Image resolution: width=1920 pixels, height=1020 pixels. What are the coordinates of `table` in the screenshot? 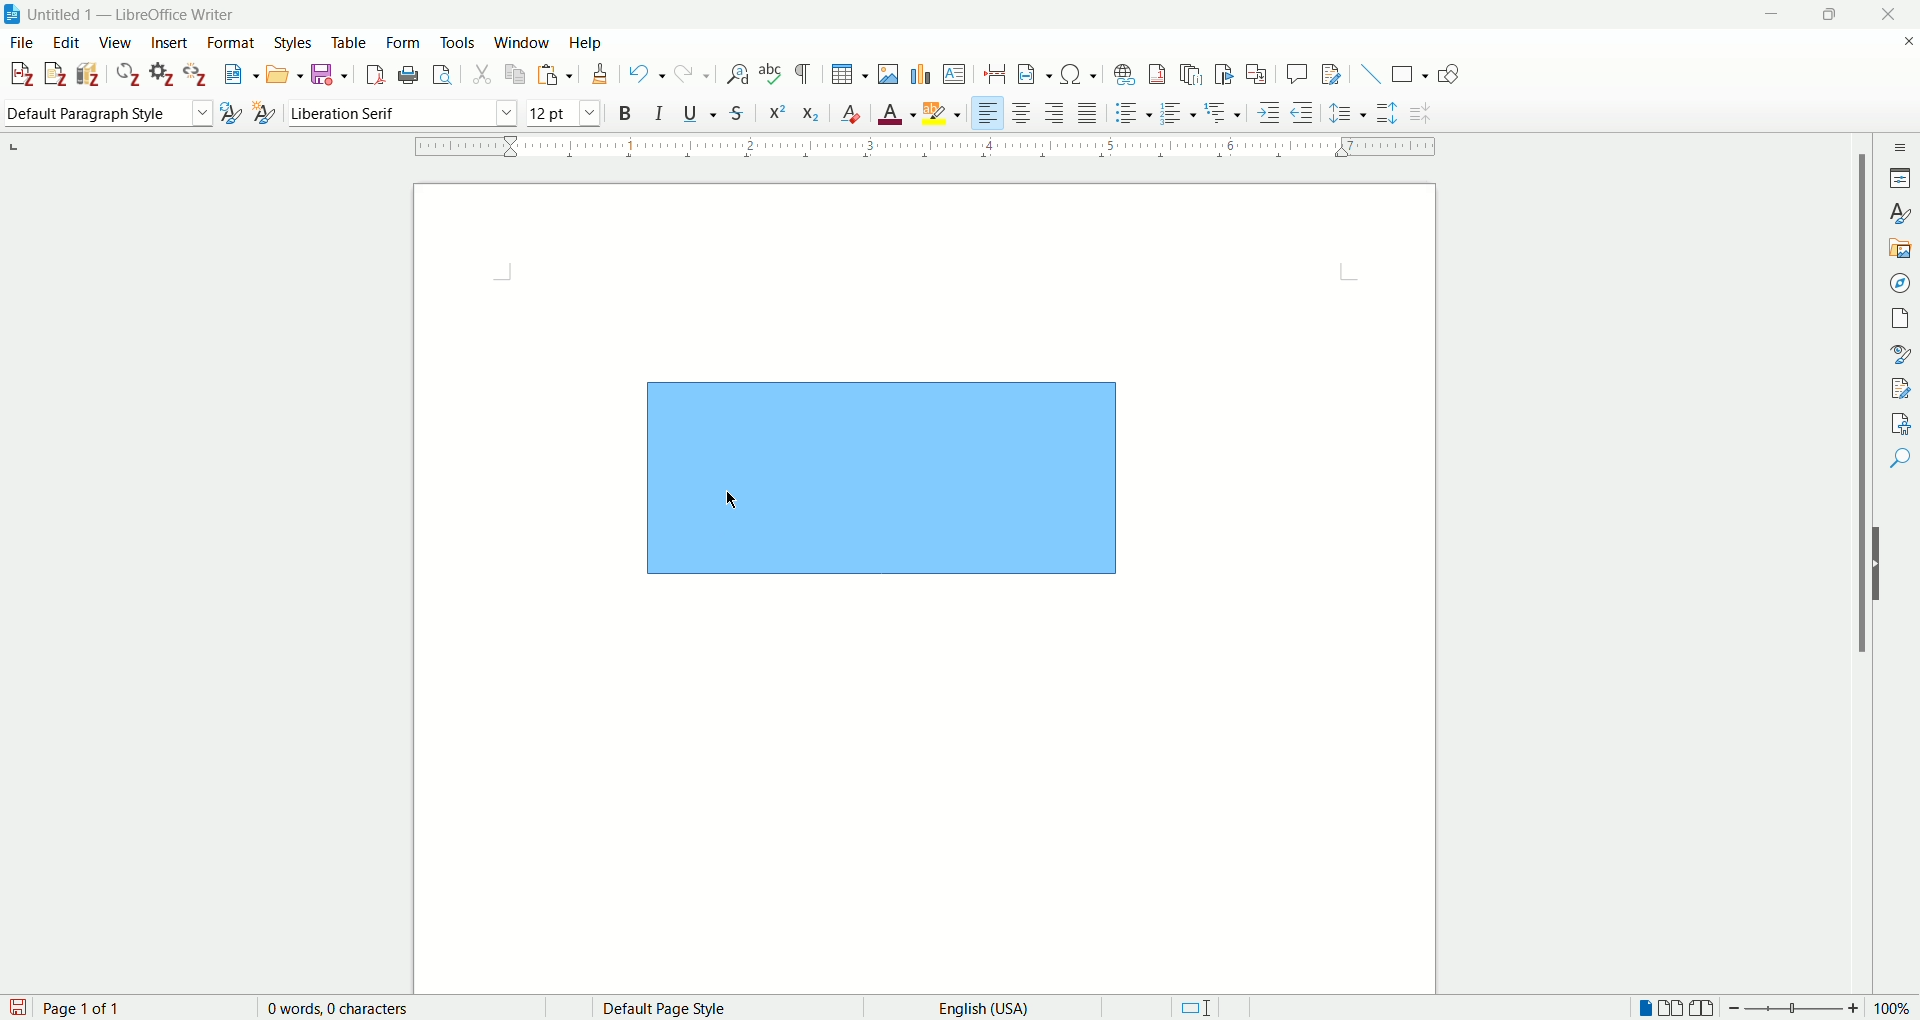 It's located at (349, 42).